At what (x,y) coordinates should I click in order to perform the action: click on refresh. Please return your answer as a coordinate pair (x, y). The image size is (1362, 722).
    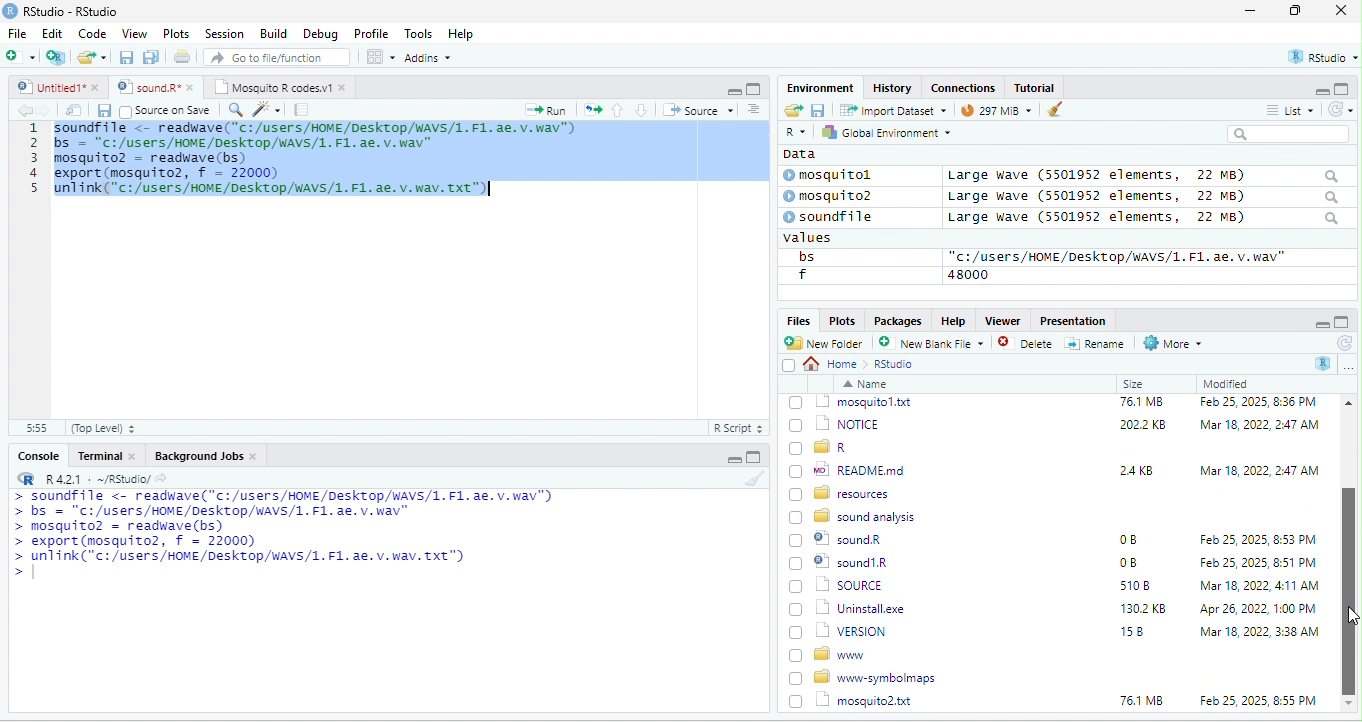
    Looking at the image, I should click on (1337, 109).